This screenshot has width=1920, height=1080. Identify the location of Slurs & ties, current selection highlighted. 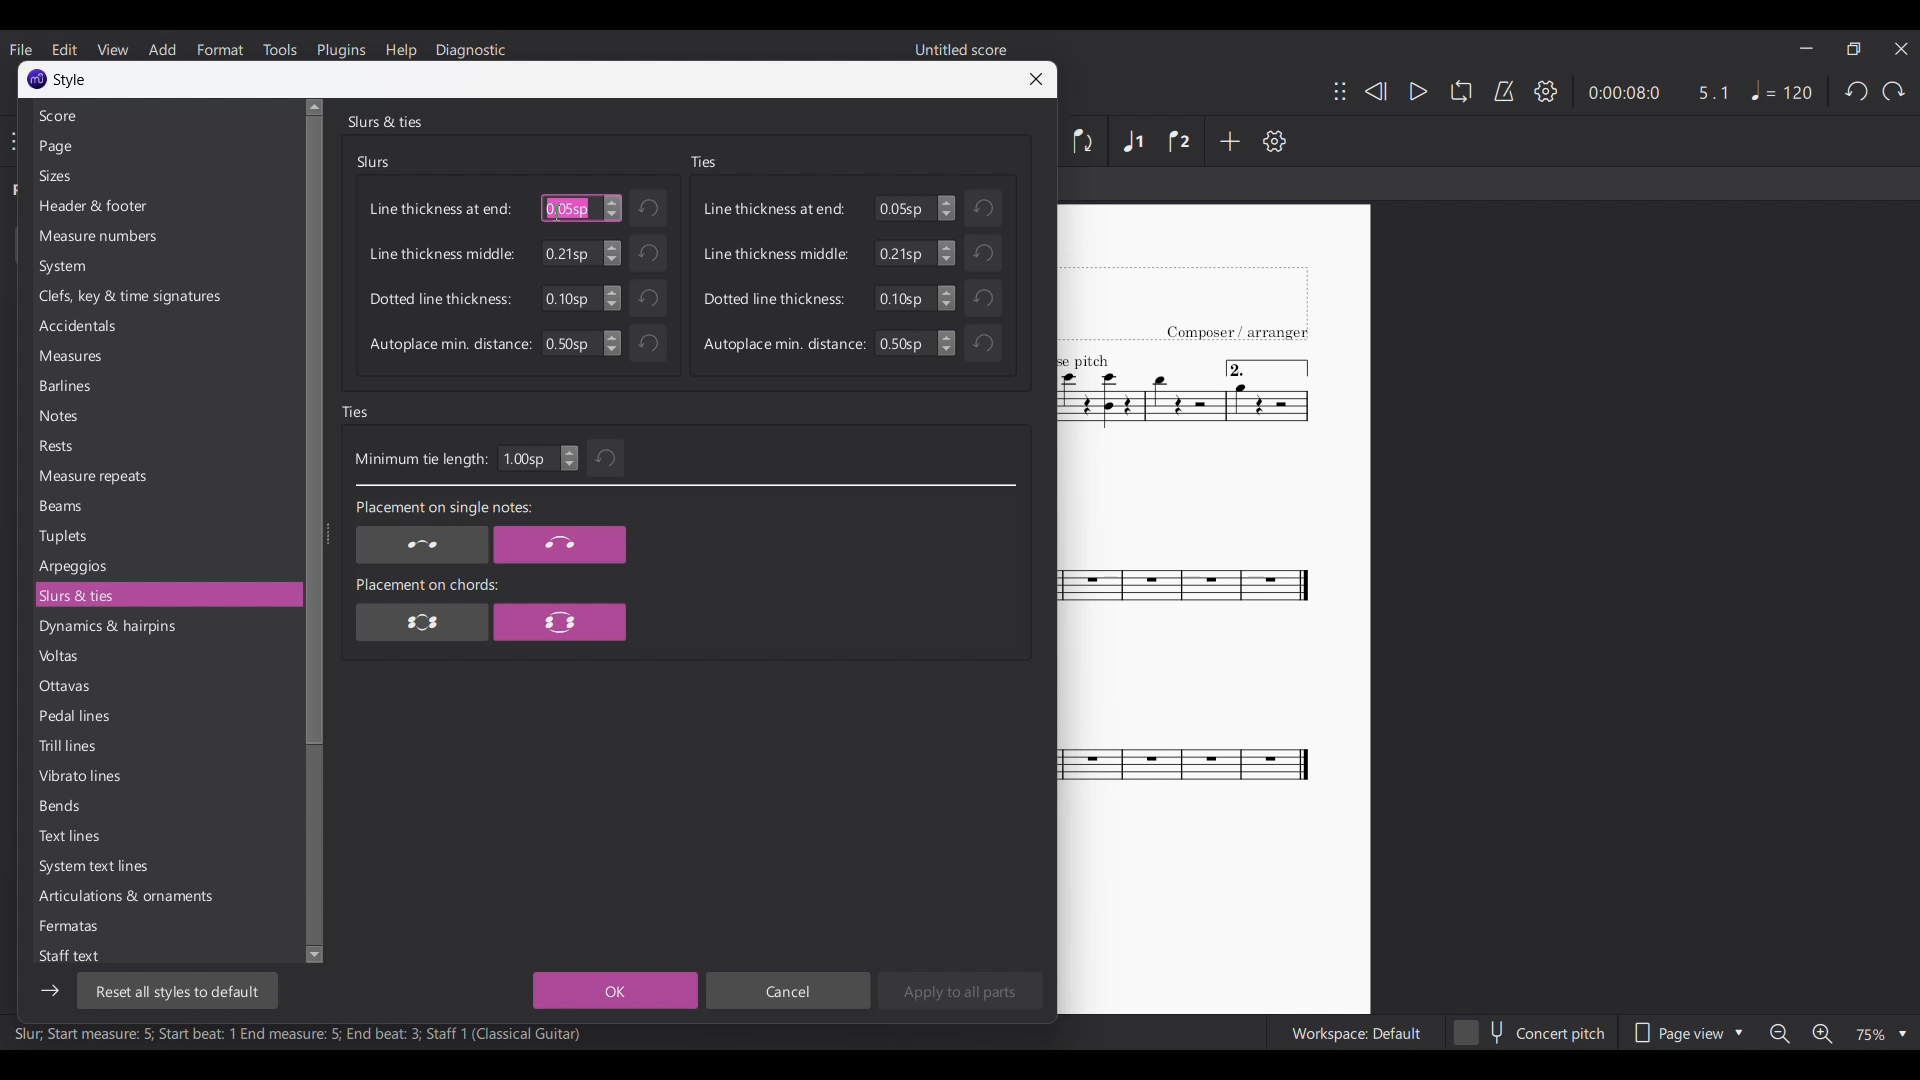
(165, 595).